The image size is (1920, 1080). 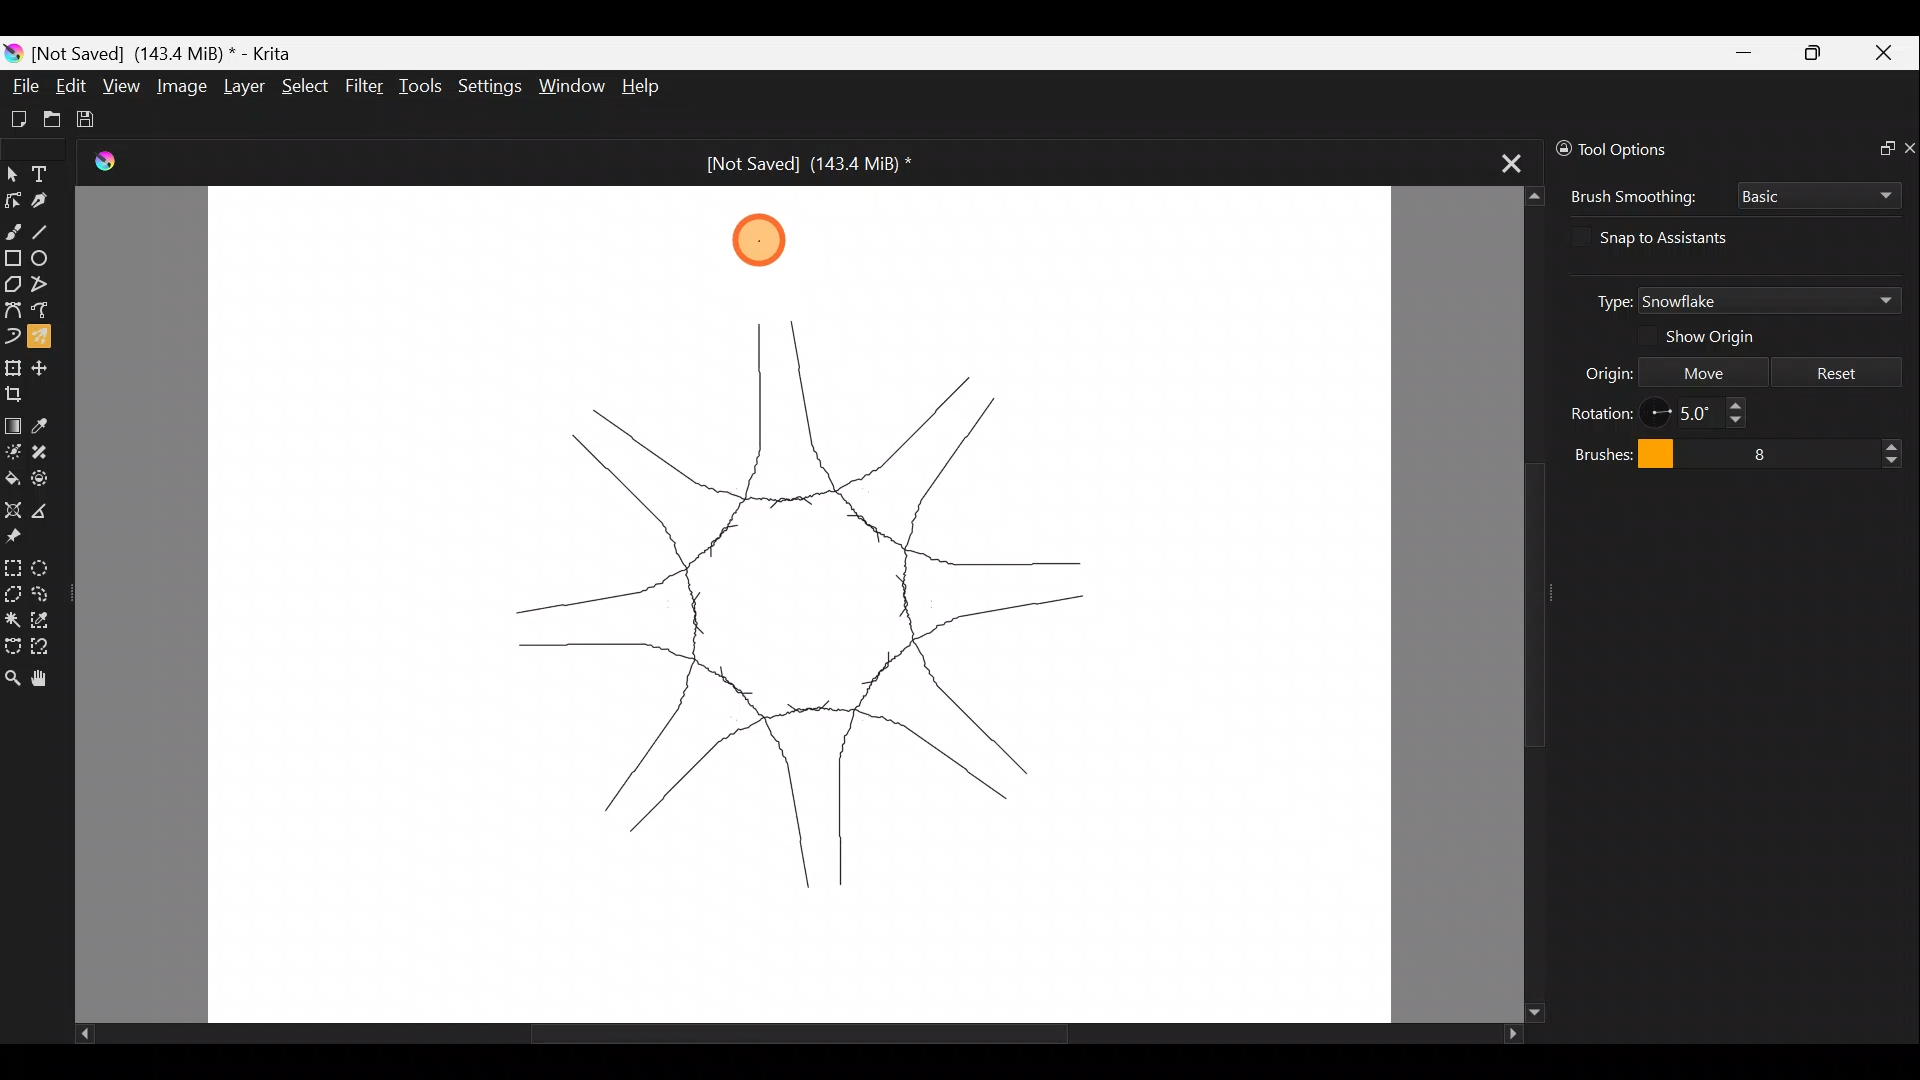 What do you see at coordinates (12, 478) in the screenshot?
I see `Fill a contiguous area of color with color` at bounding box center [12, 478].